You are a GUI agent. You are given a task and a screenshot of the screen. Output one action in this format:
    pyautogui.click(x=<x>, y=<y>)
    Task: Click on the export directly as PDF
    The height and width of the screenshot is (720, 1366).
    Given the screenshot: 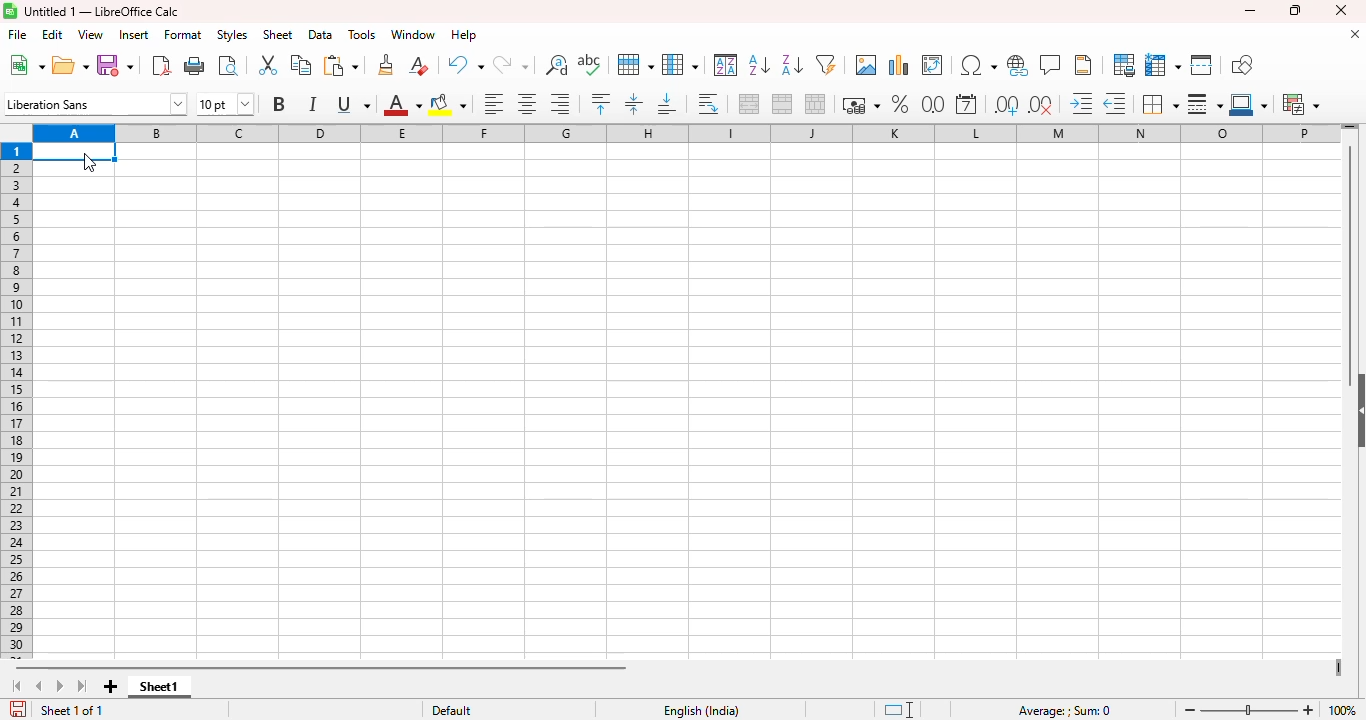 What is the action you would take?
    pyautogui.click(x=162, y=65)
    